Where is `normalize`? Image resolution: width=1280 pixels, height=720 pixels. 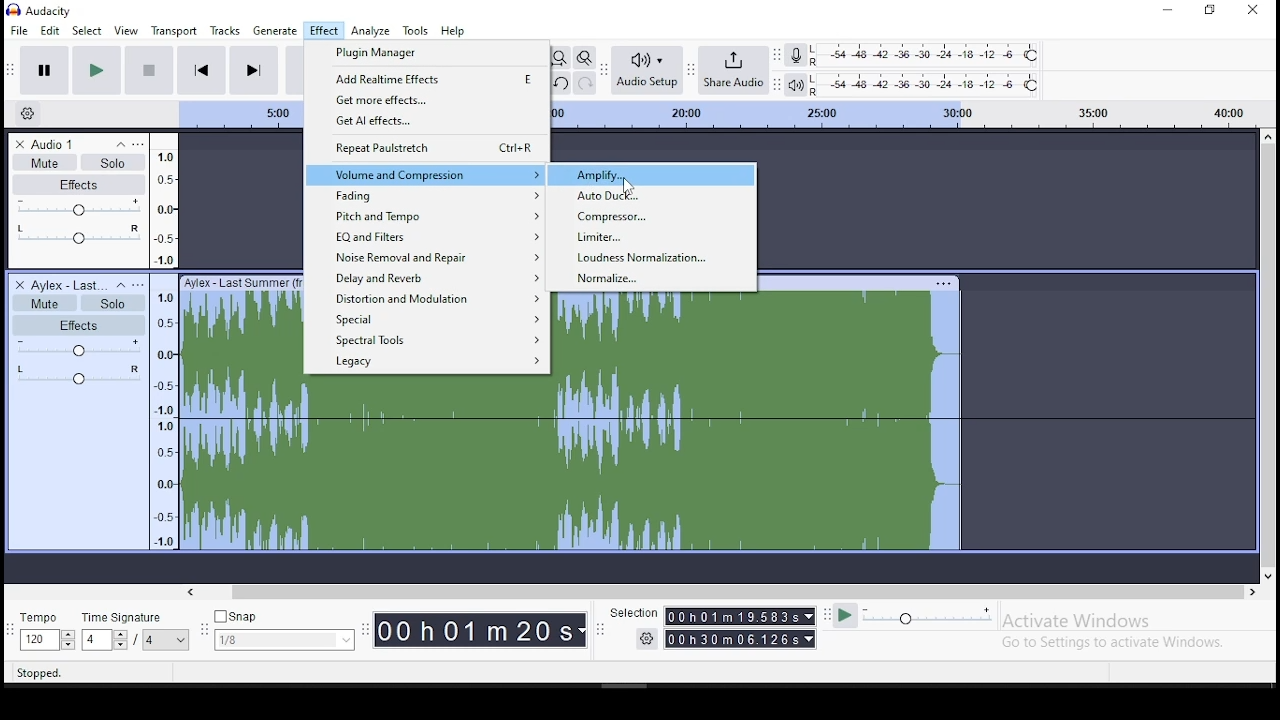 normalize is located at coordinates (653, 277).